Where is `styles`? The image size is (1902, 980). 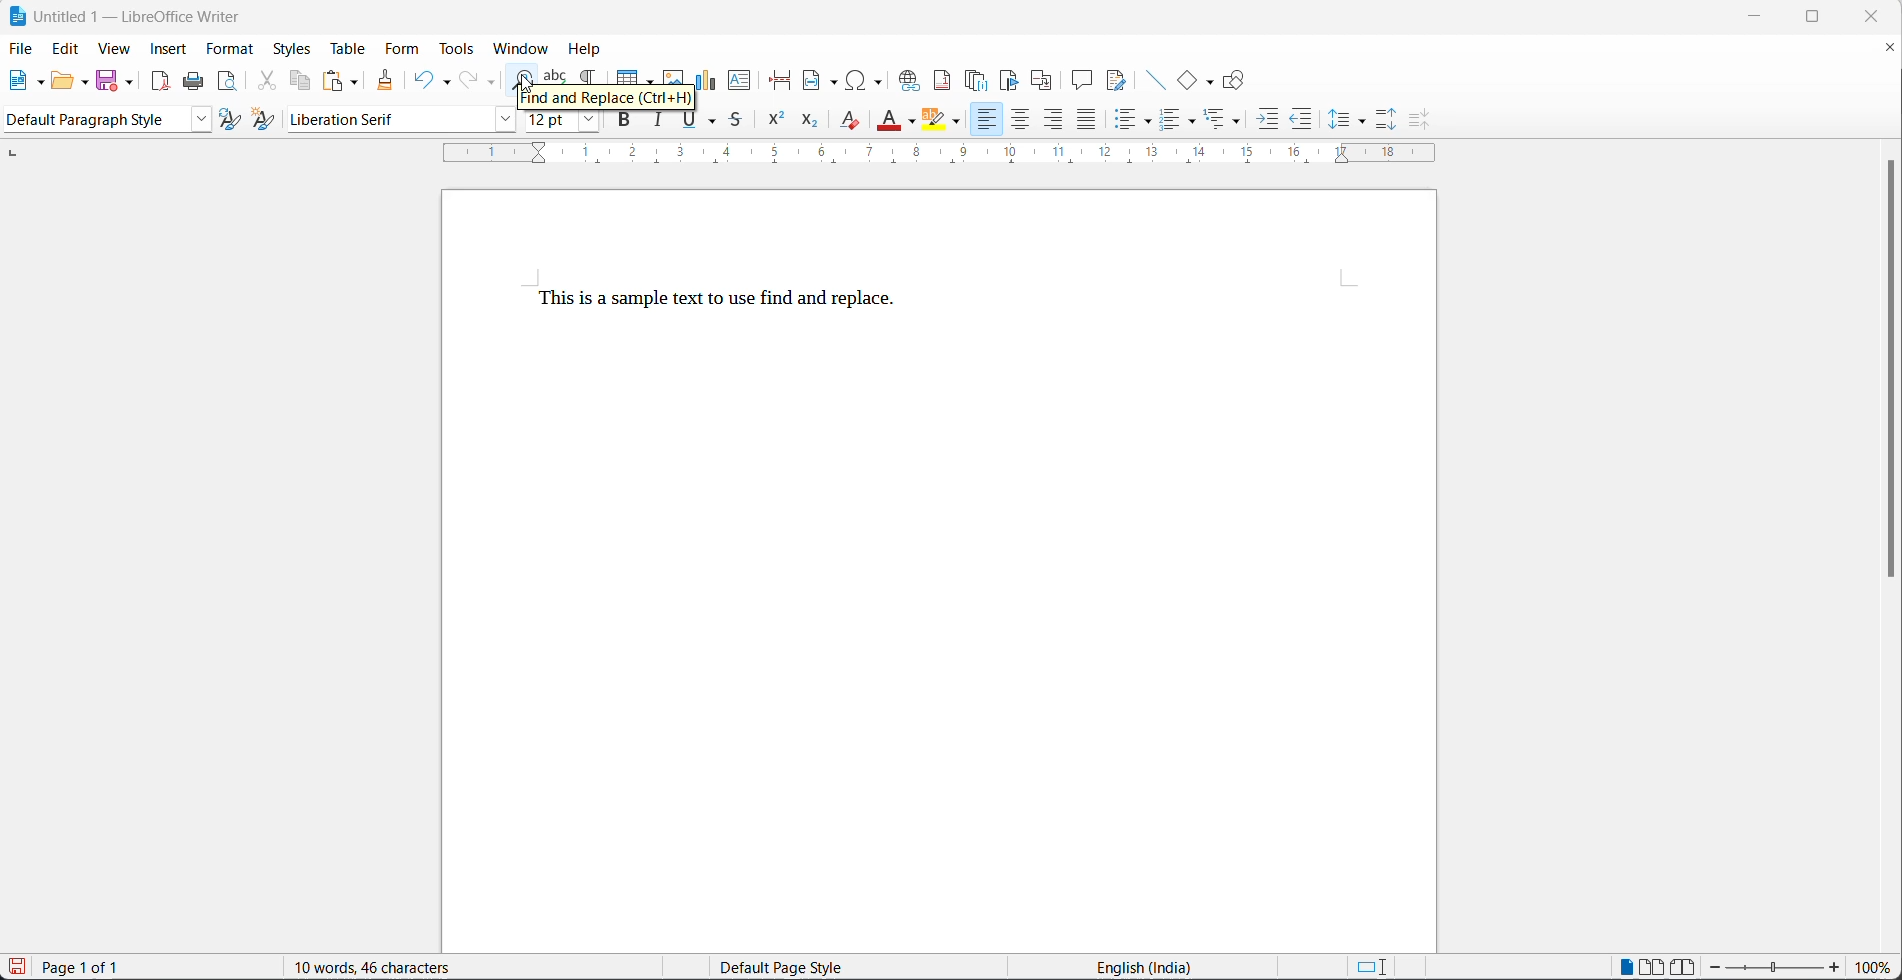 styles is located at coordinates (292, 48).